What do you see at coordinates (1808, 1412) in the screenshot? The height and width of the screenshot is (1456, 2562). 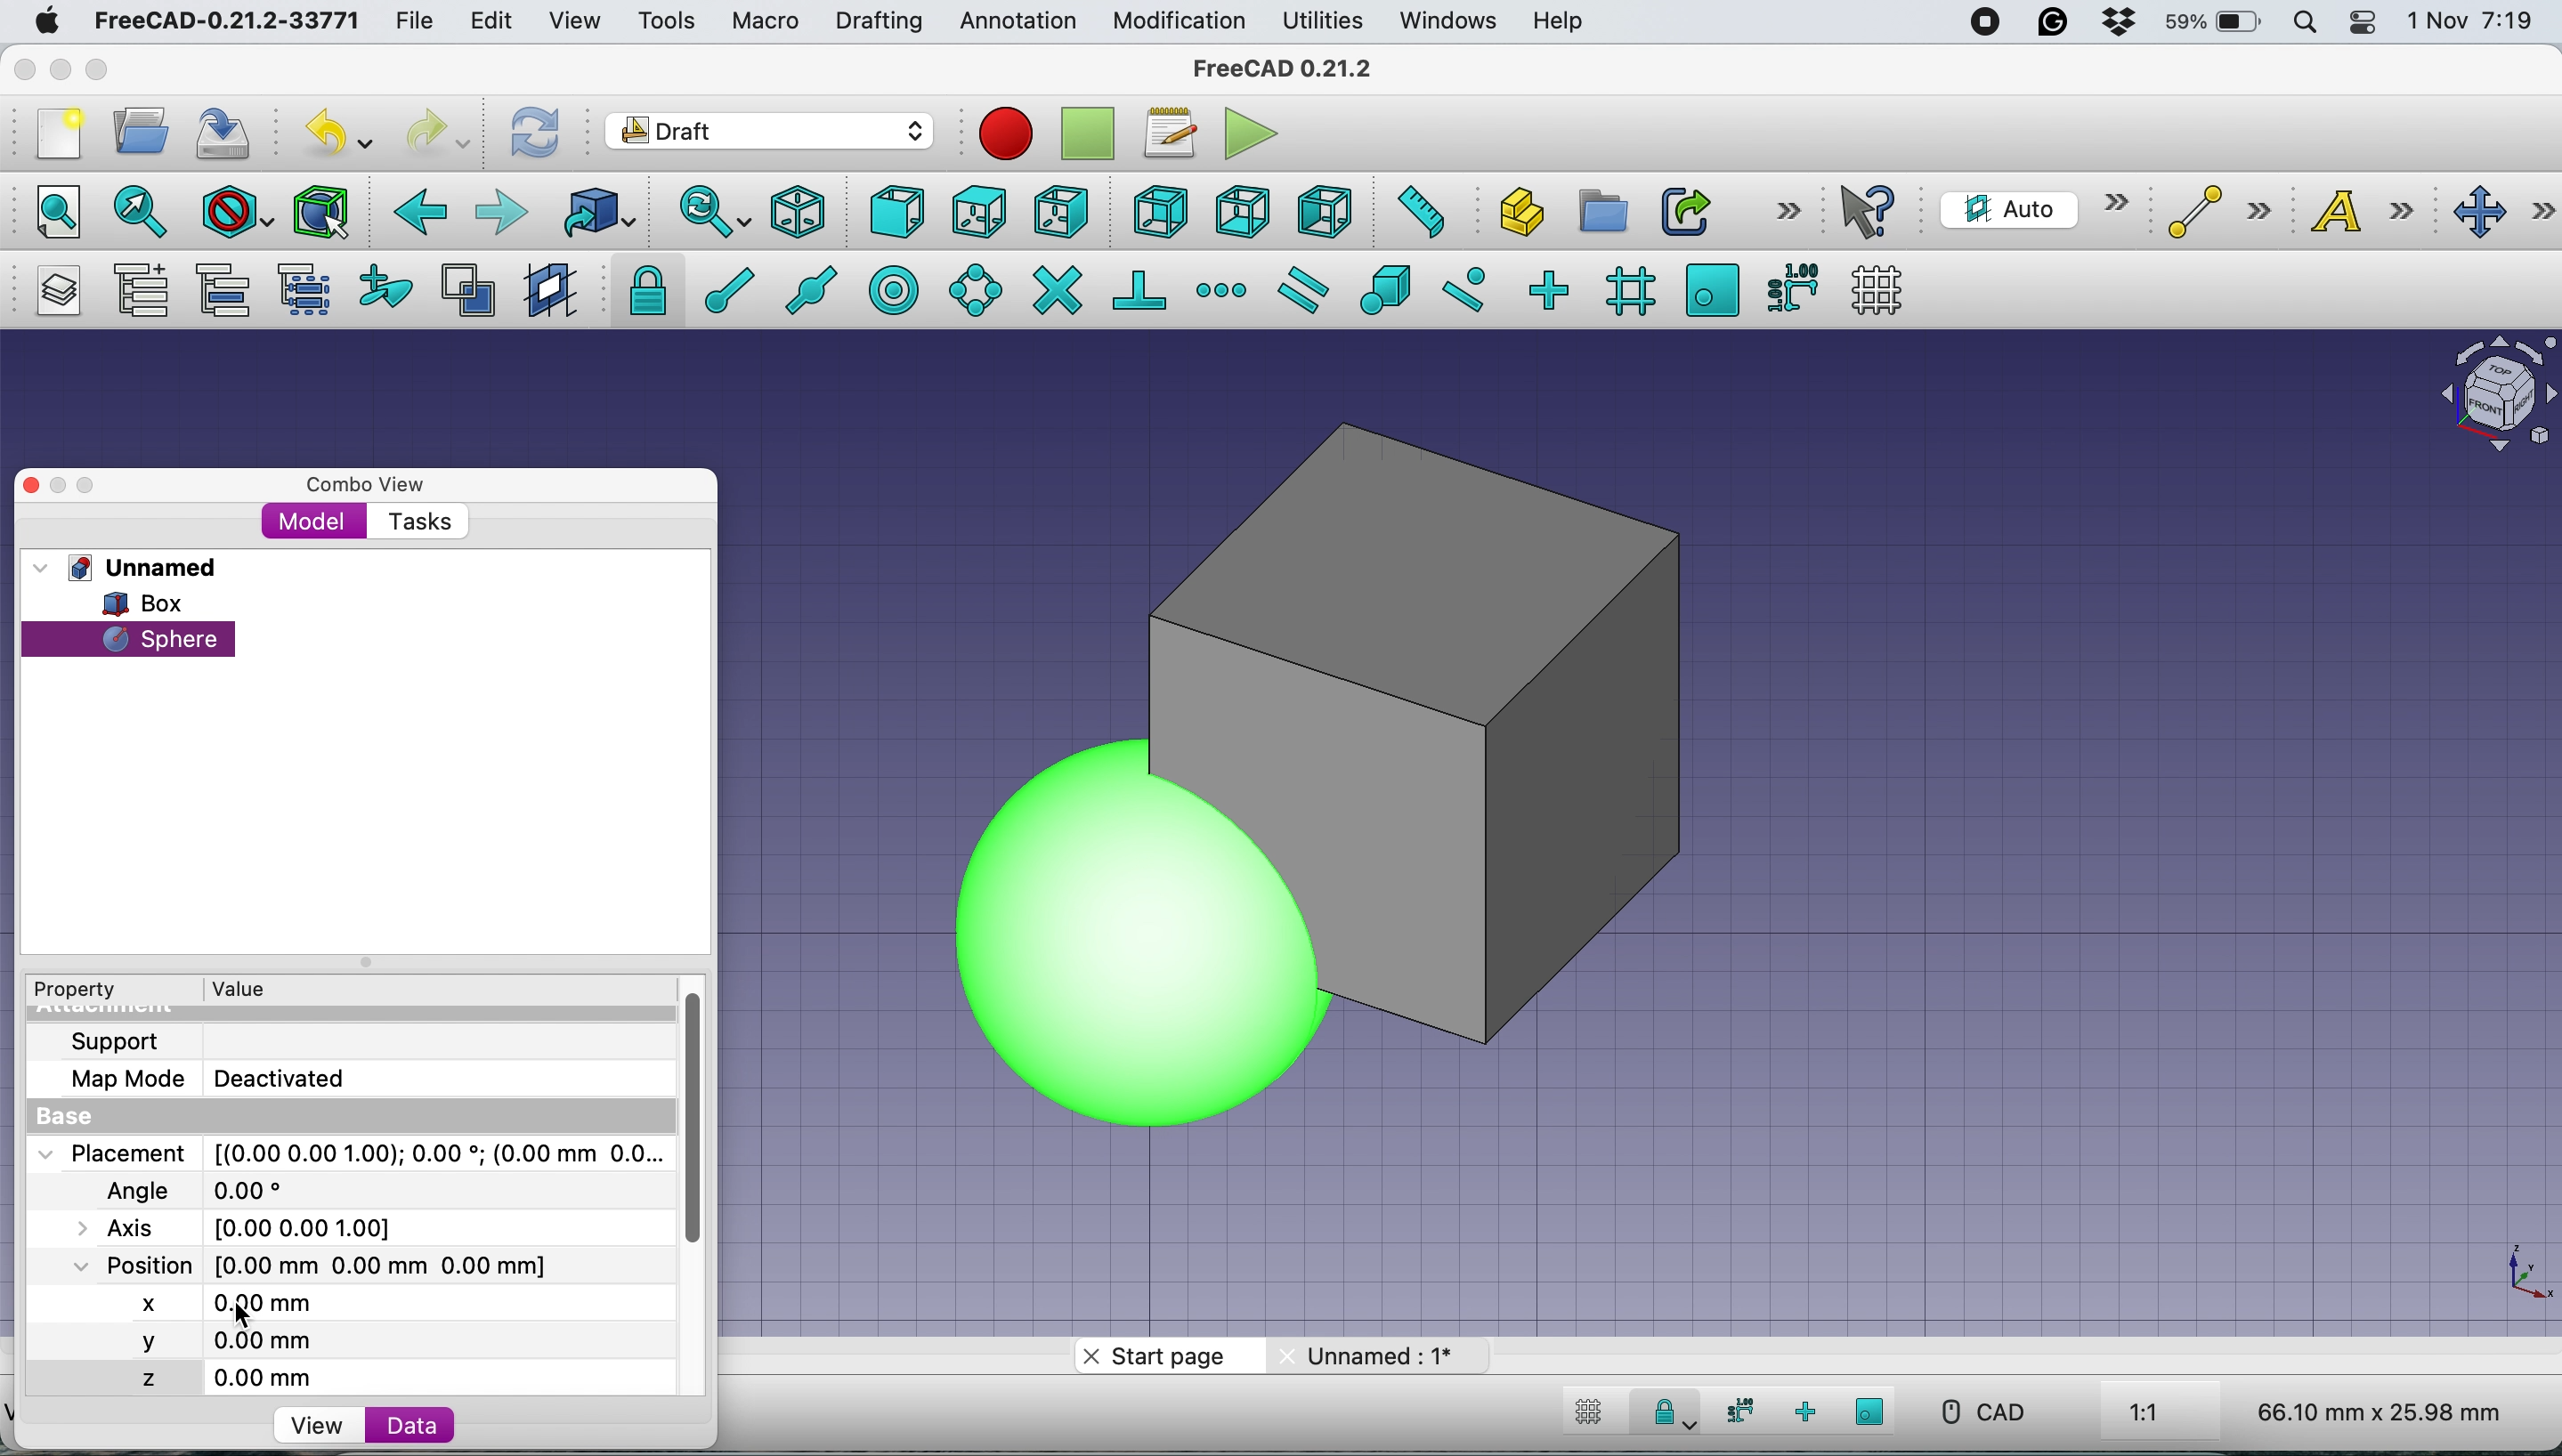 I see `snap ortho` at bounding box center [1808, 1412].